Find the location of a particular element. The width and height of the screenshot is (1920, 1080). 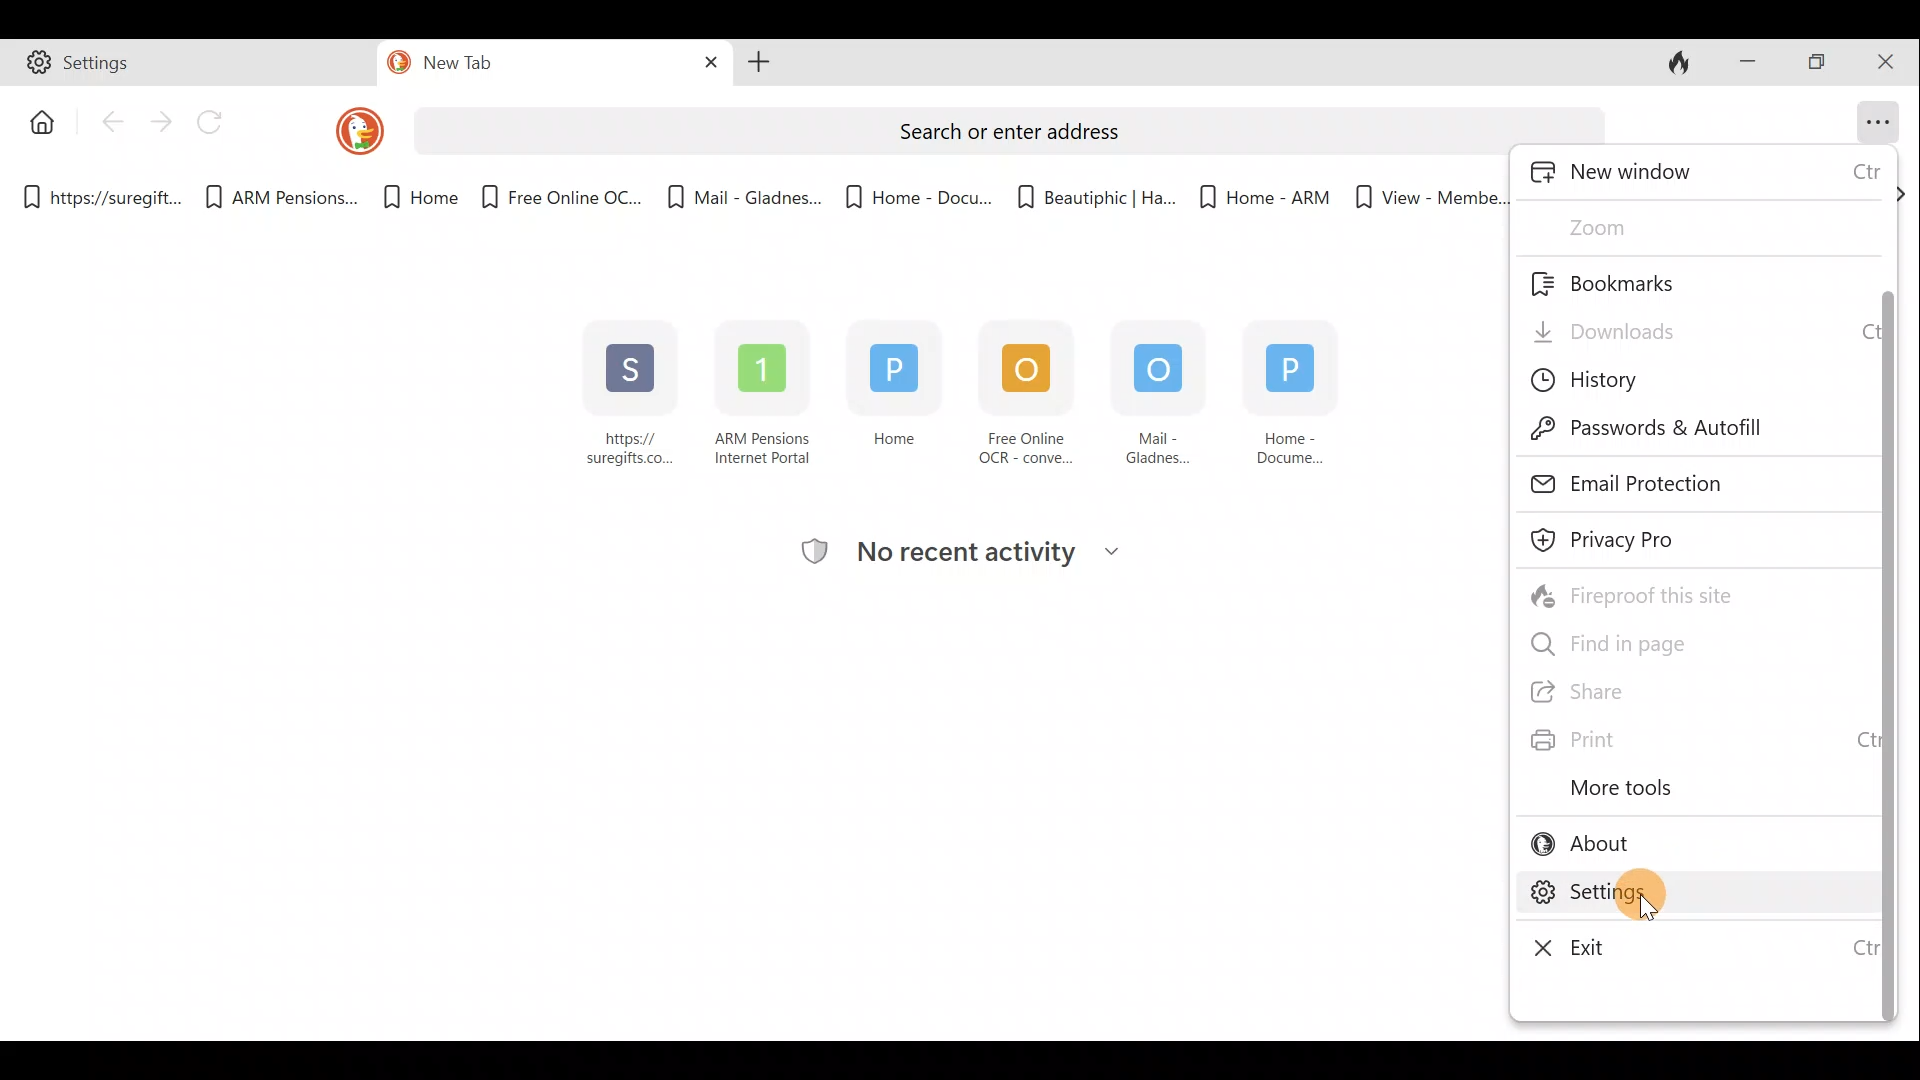

Back is located at coordinates (107, 123).